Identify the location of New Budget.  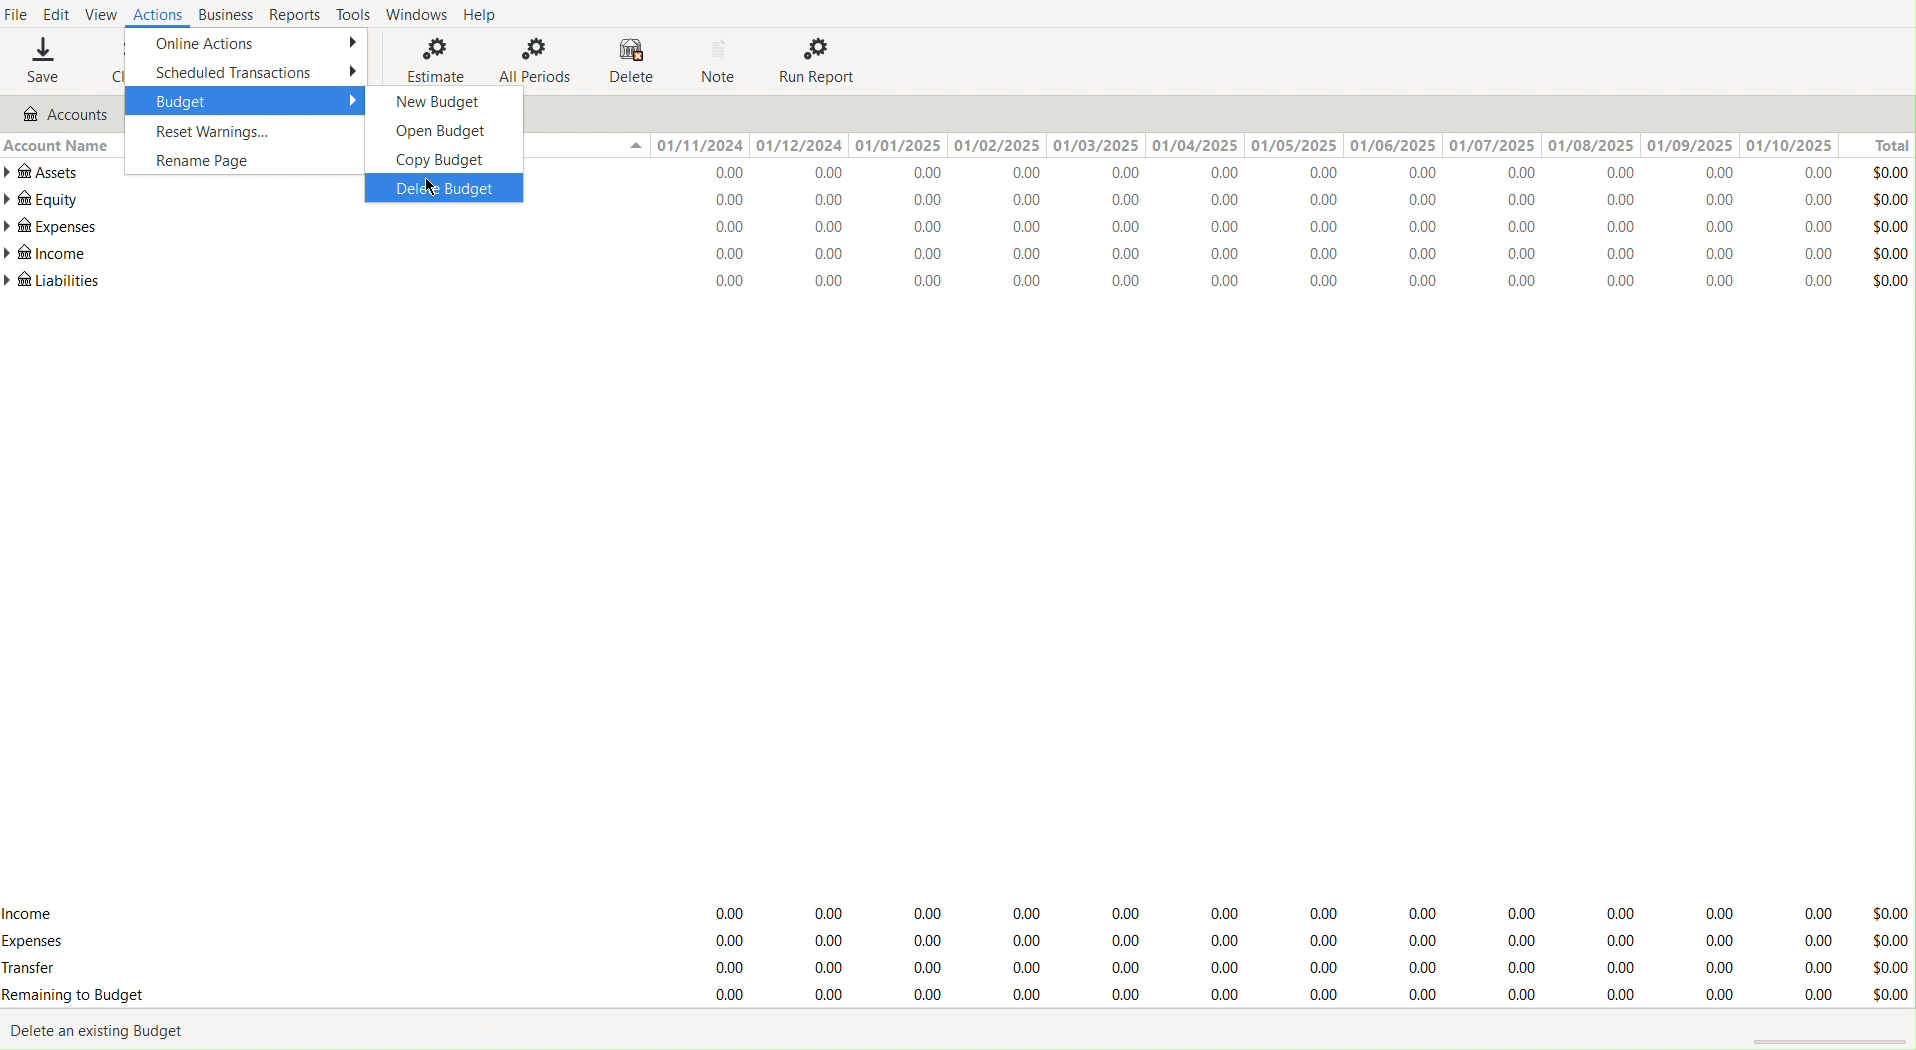
(446, 99).